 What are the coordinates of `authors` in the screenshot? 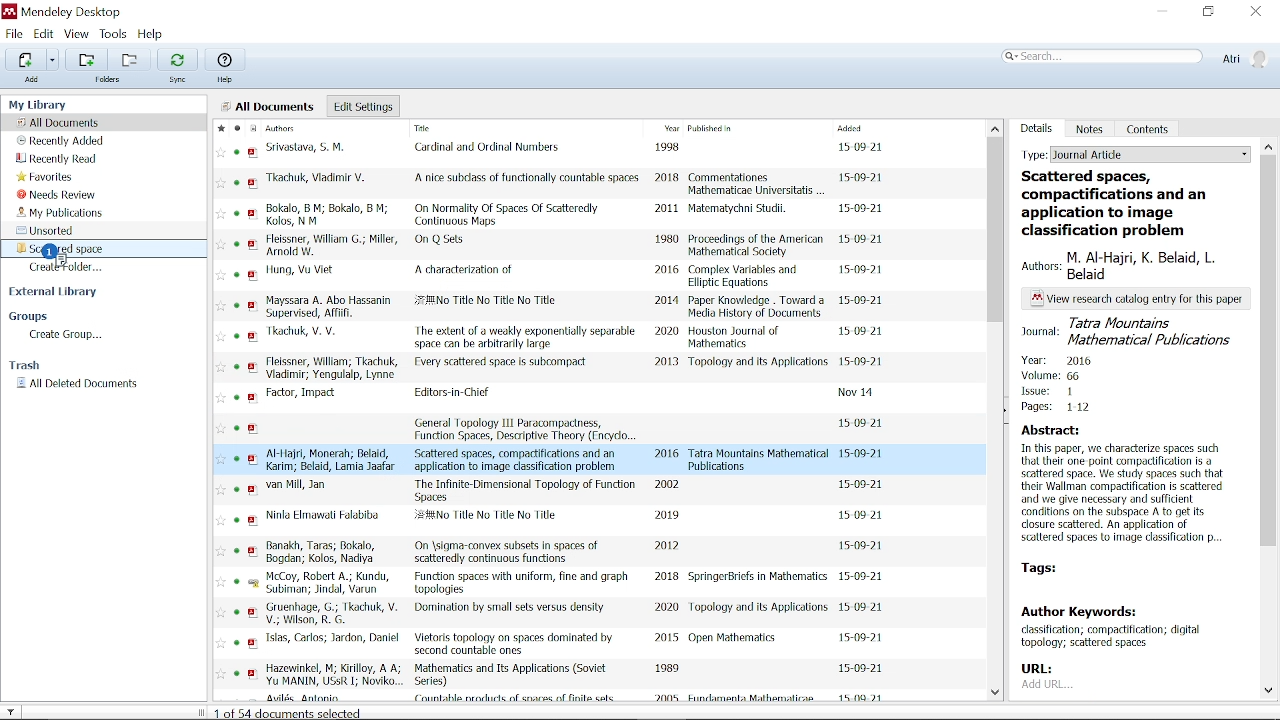 It's located at (312, 334).